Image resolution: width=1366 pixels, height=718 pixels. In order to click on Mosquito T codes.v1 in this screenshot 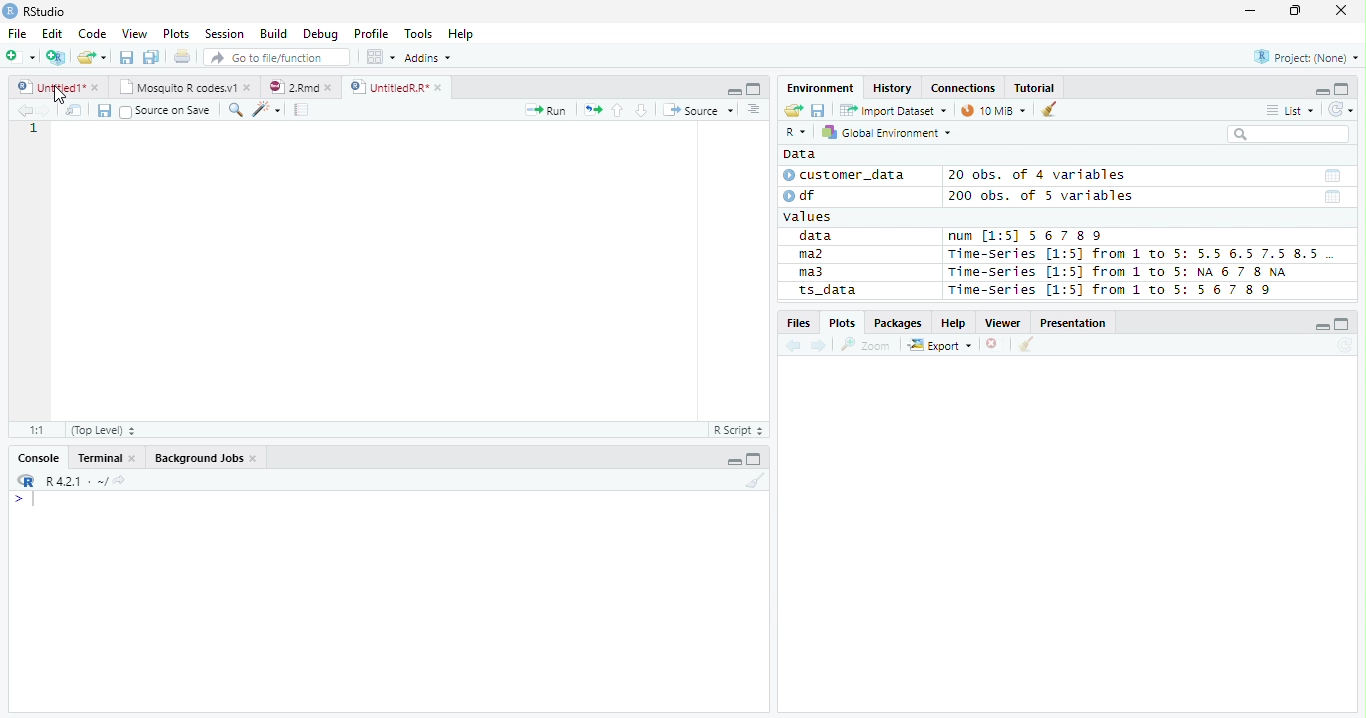, I will do `click(185, 88)`.